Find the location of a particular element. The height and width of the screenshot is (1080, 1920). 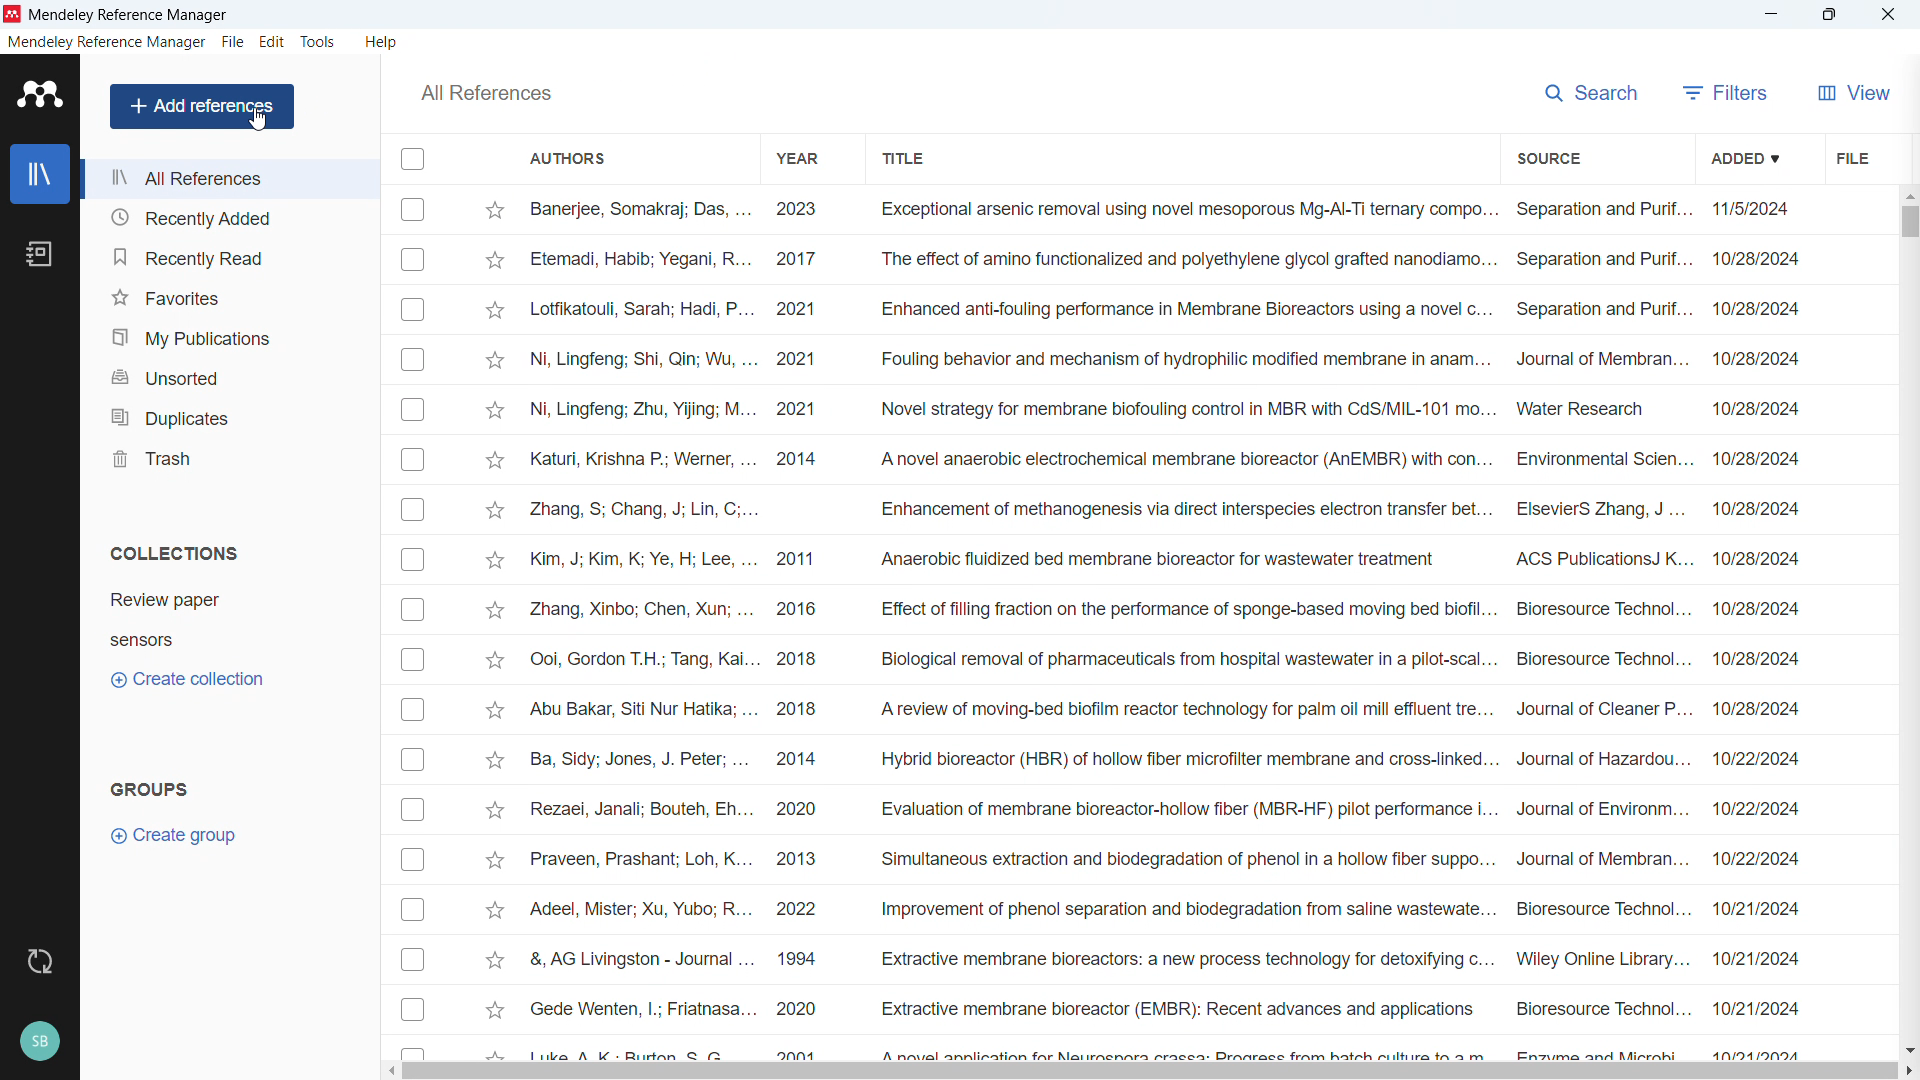

Star Mark Individual entries  is located at coordinates (494, 626).